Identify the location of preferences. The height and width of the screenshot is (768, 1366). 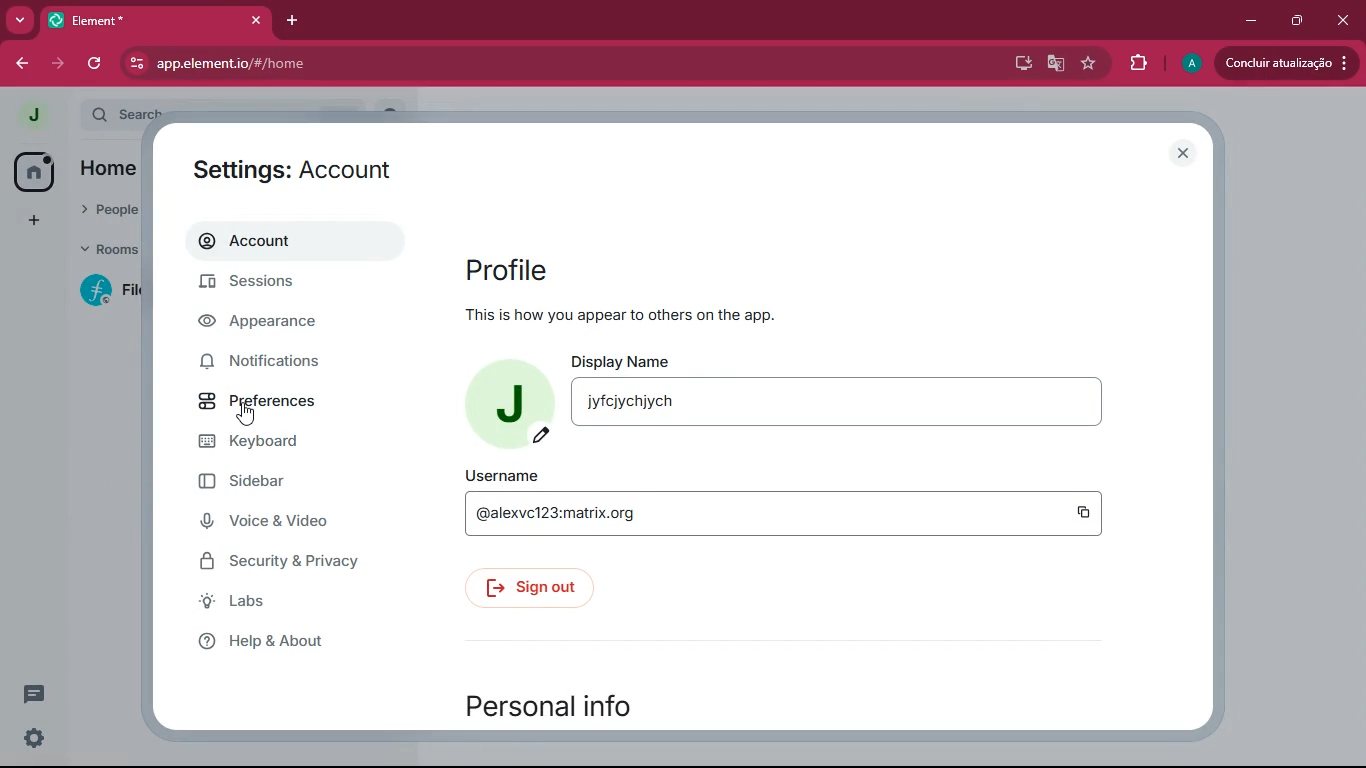
(280, 406).